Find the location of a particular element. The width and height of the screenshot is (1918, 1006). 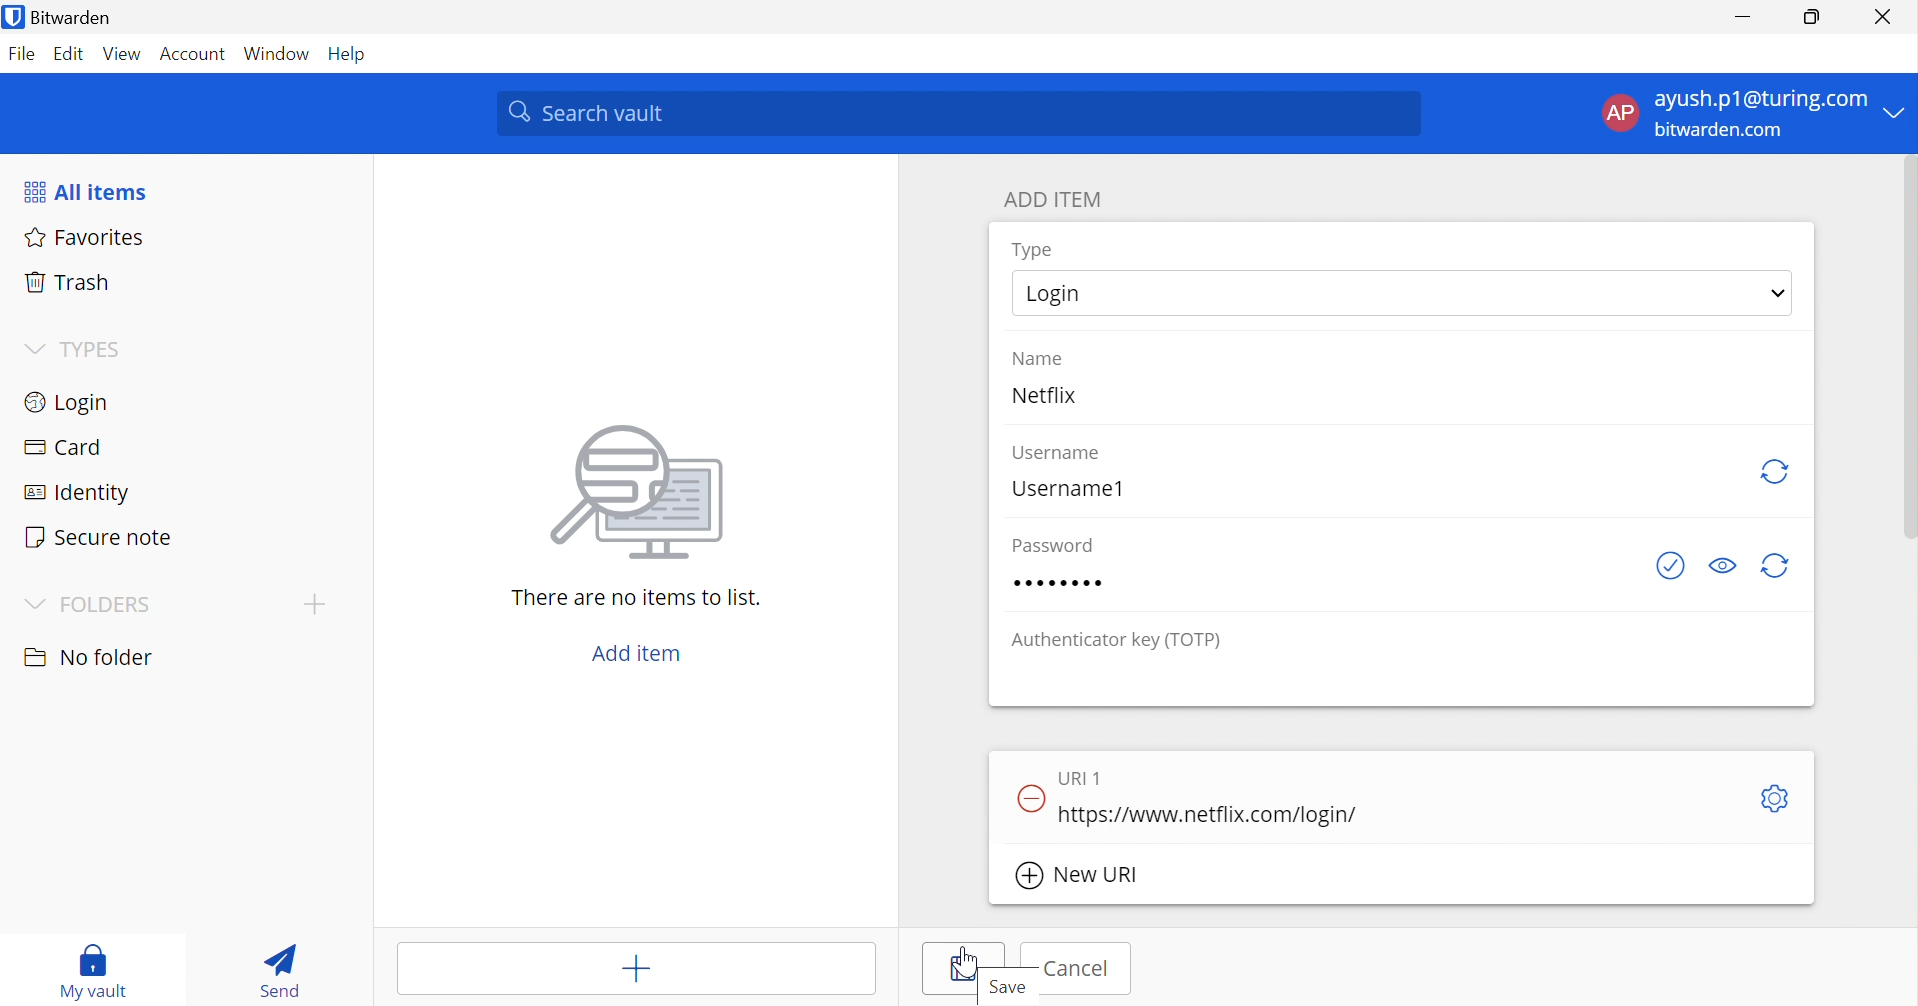

12345678 is located at coordinates (1060, 582).